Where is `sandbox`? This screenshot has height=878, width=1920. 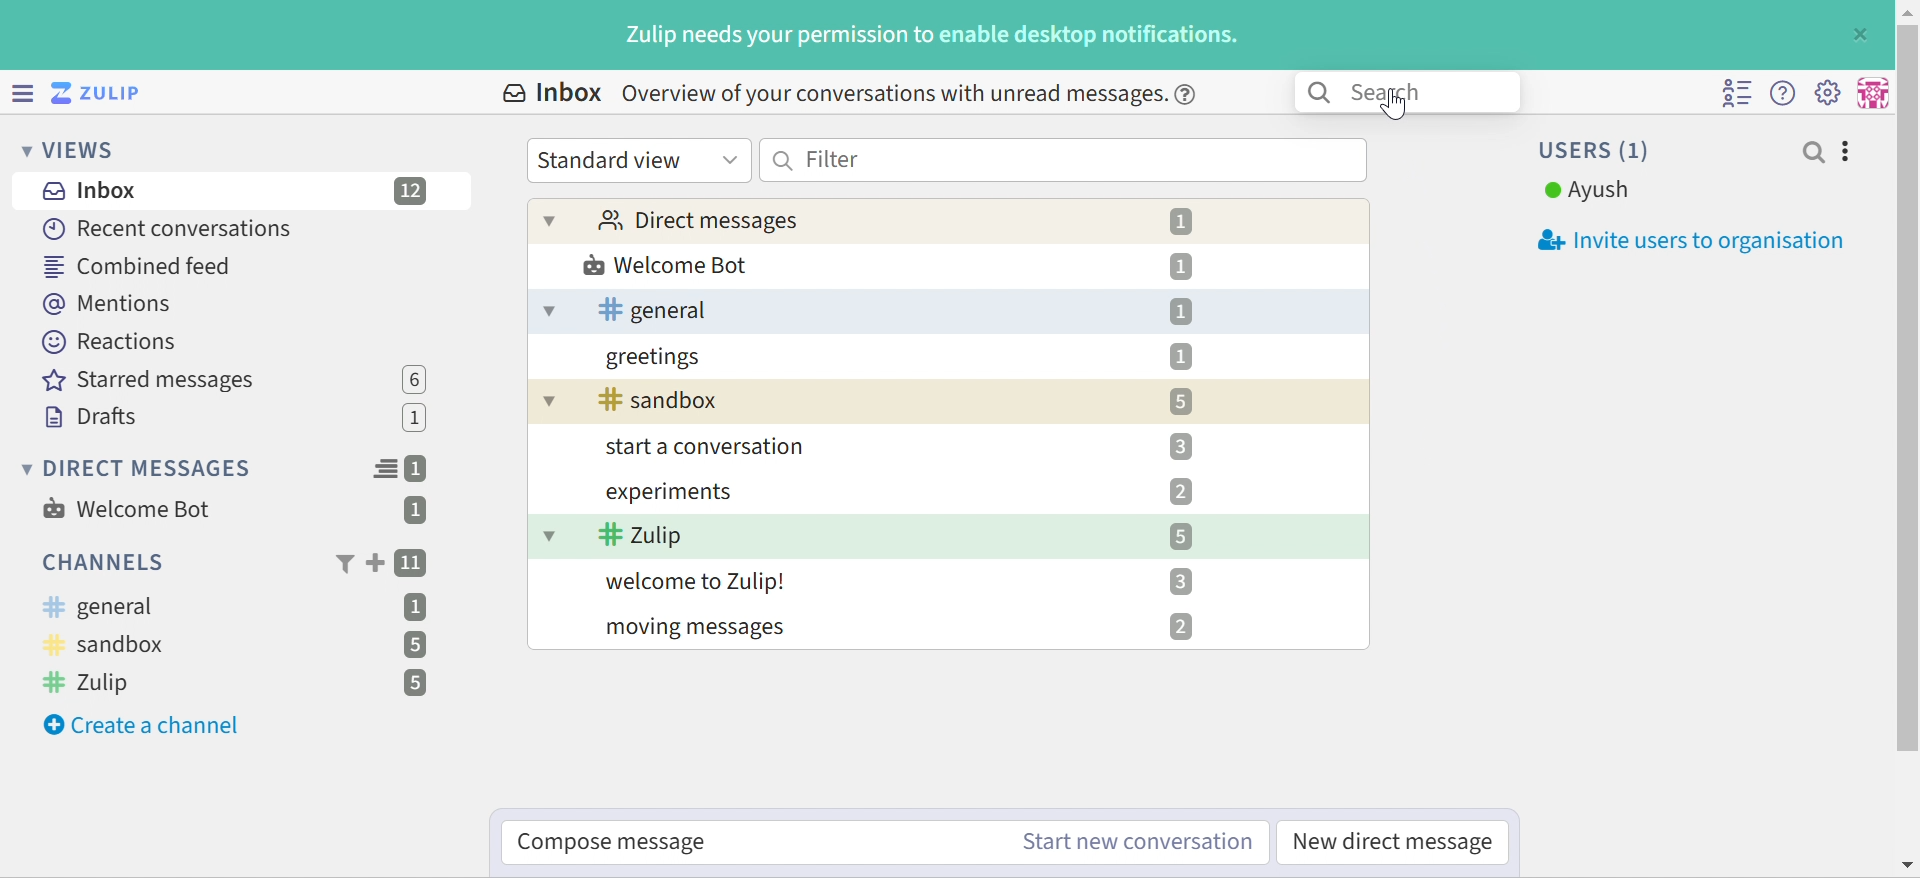
sandbox is located at coordinates (664, 399).